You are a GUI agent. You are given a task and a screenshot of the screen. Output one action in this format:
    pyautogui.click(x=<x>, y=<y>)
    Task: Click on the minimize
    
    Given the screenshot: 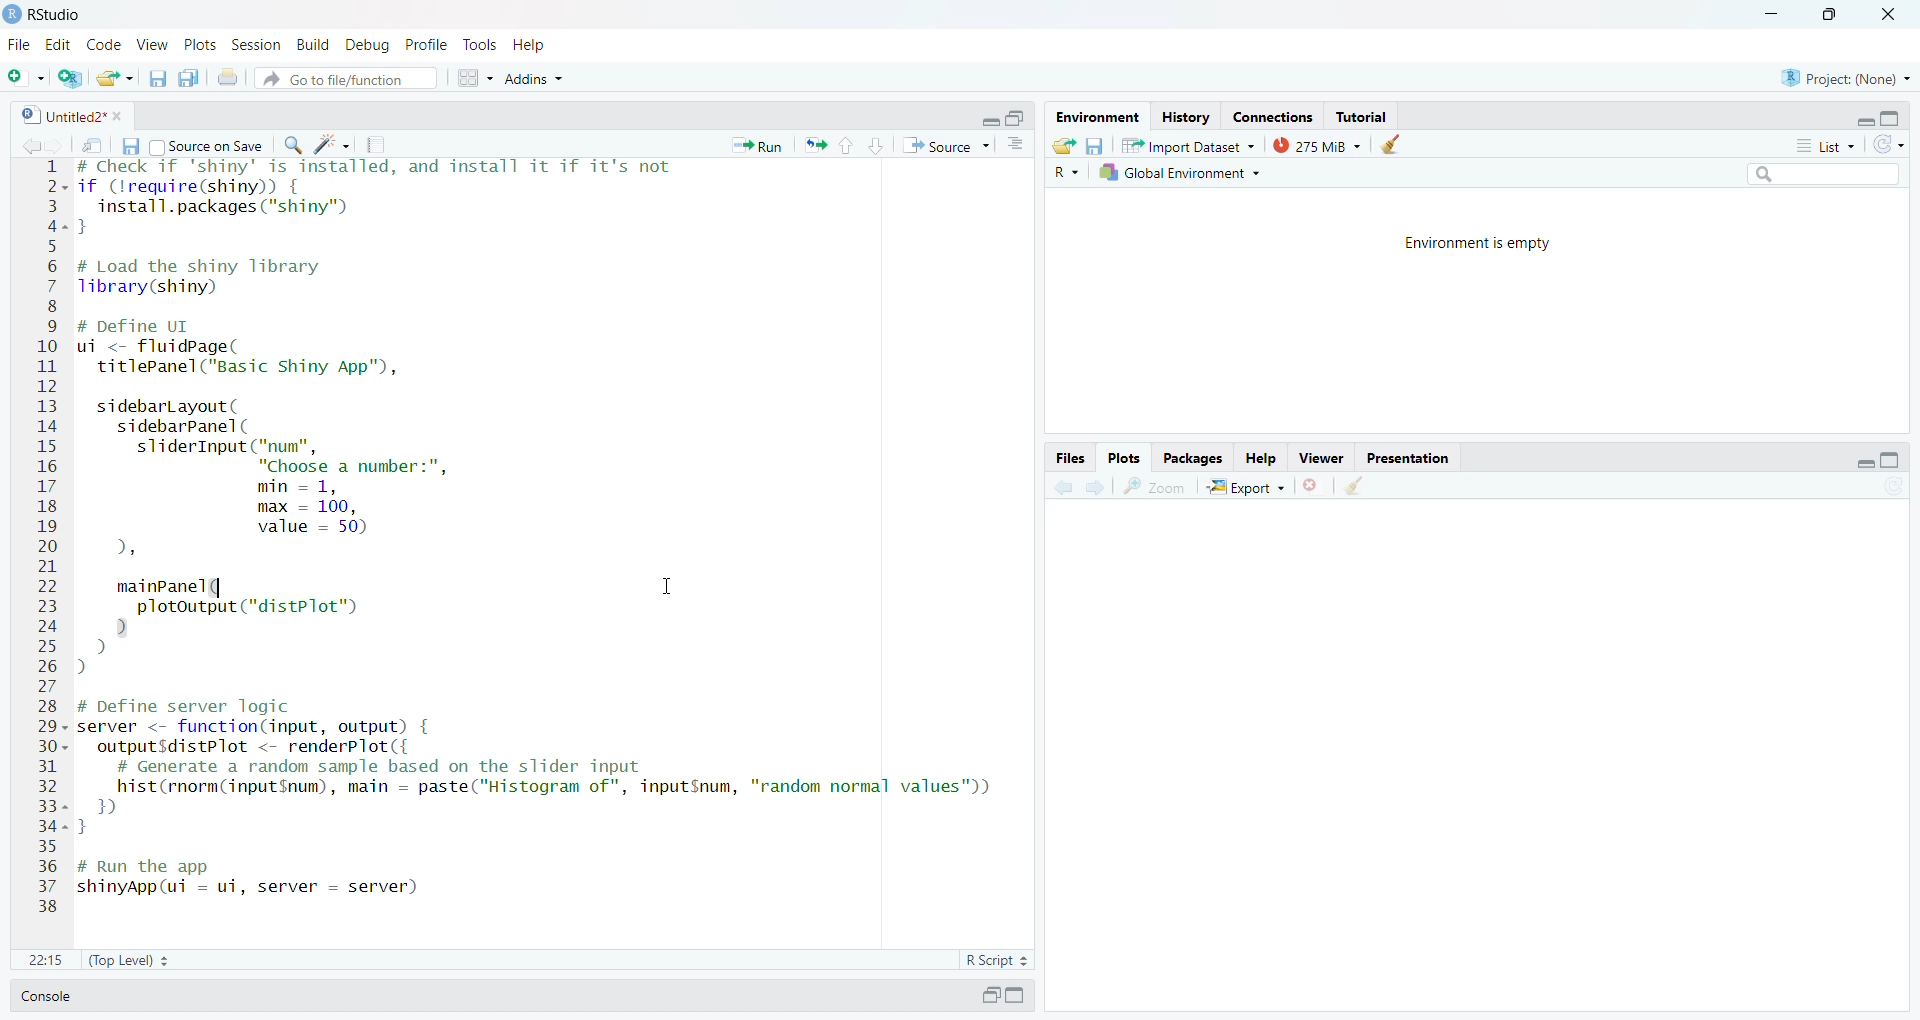 What is the action you would take?
    pyautogui.click(x=989, y=121)
    